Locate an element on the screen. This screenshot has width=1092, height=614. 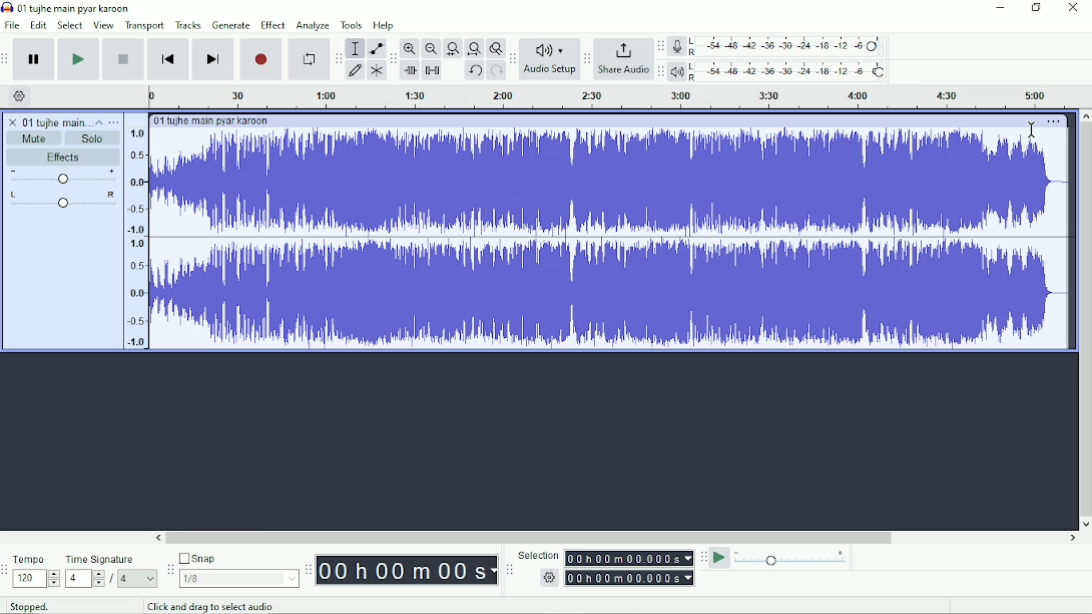
Time signature is located at coordinates (111, 559).